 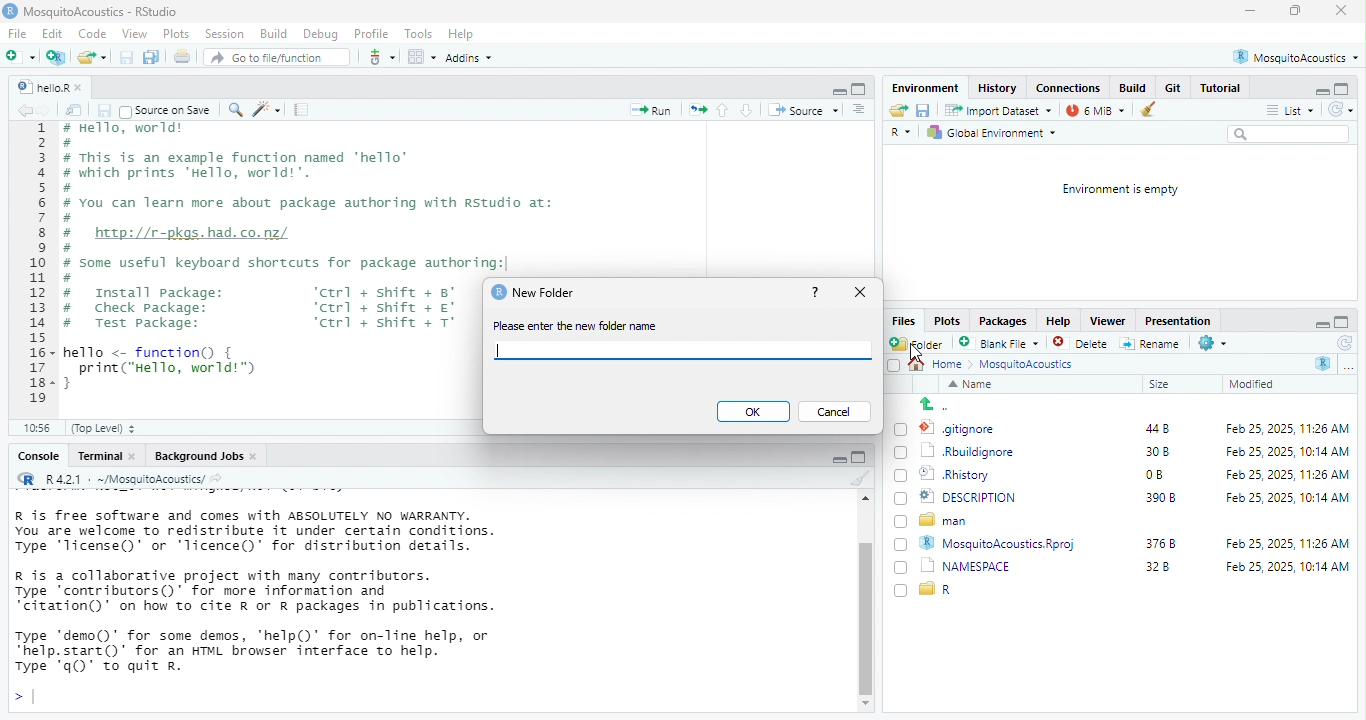 What do you see at coordinates (276, 58) in the screenshot?
I see ` Go to file/function` at bounding box center [276, 58].